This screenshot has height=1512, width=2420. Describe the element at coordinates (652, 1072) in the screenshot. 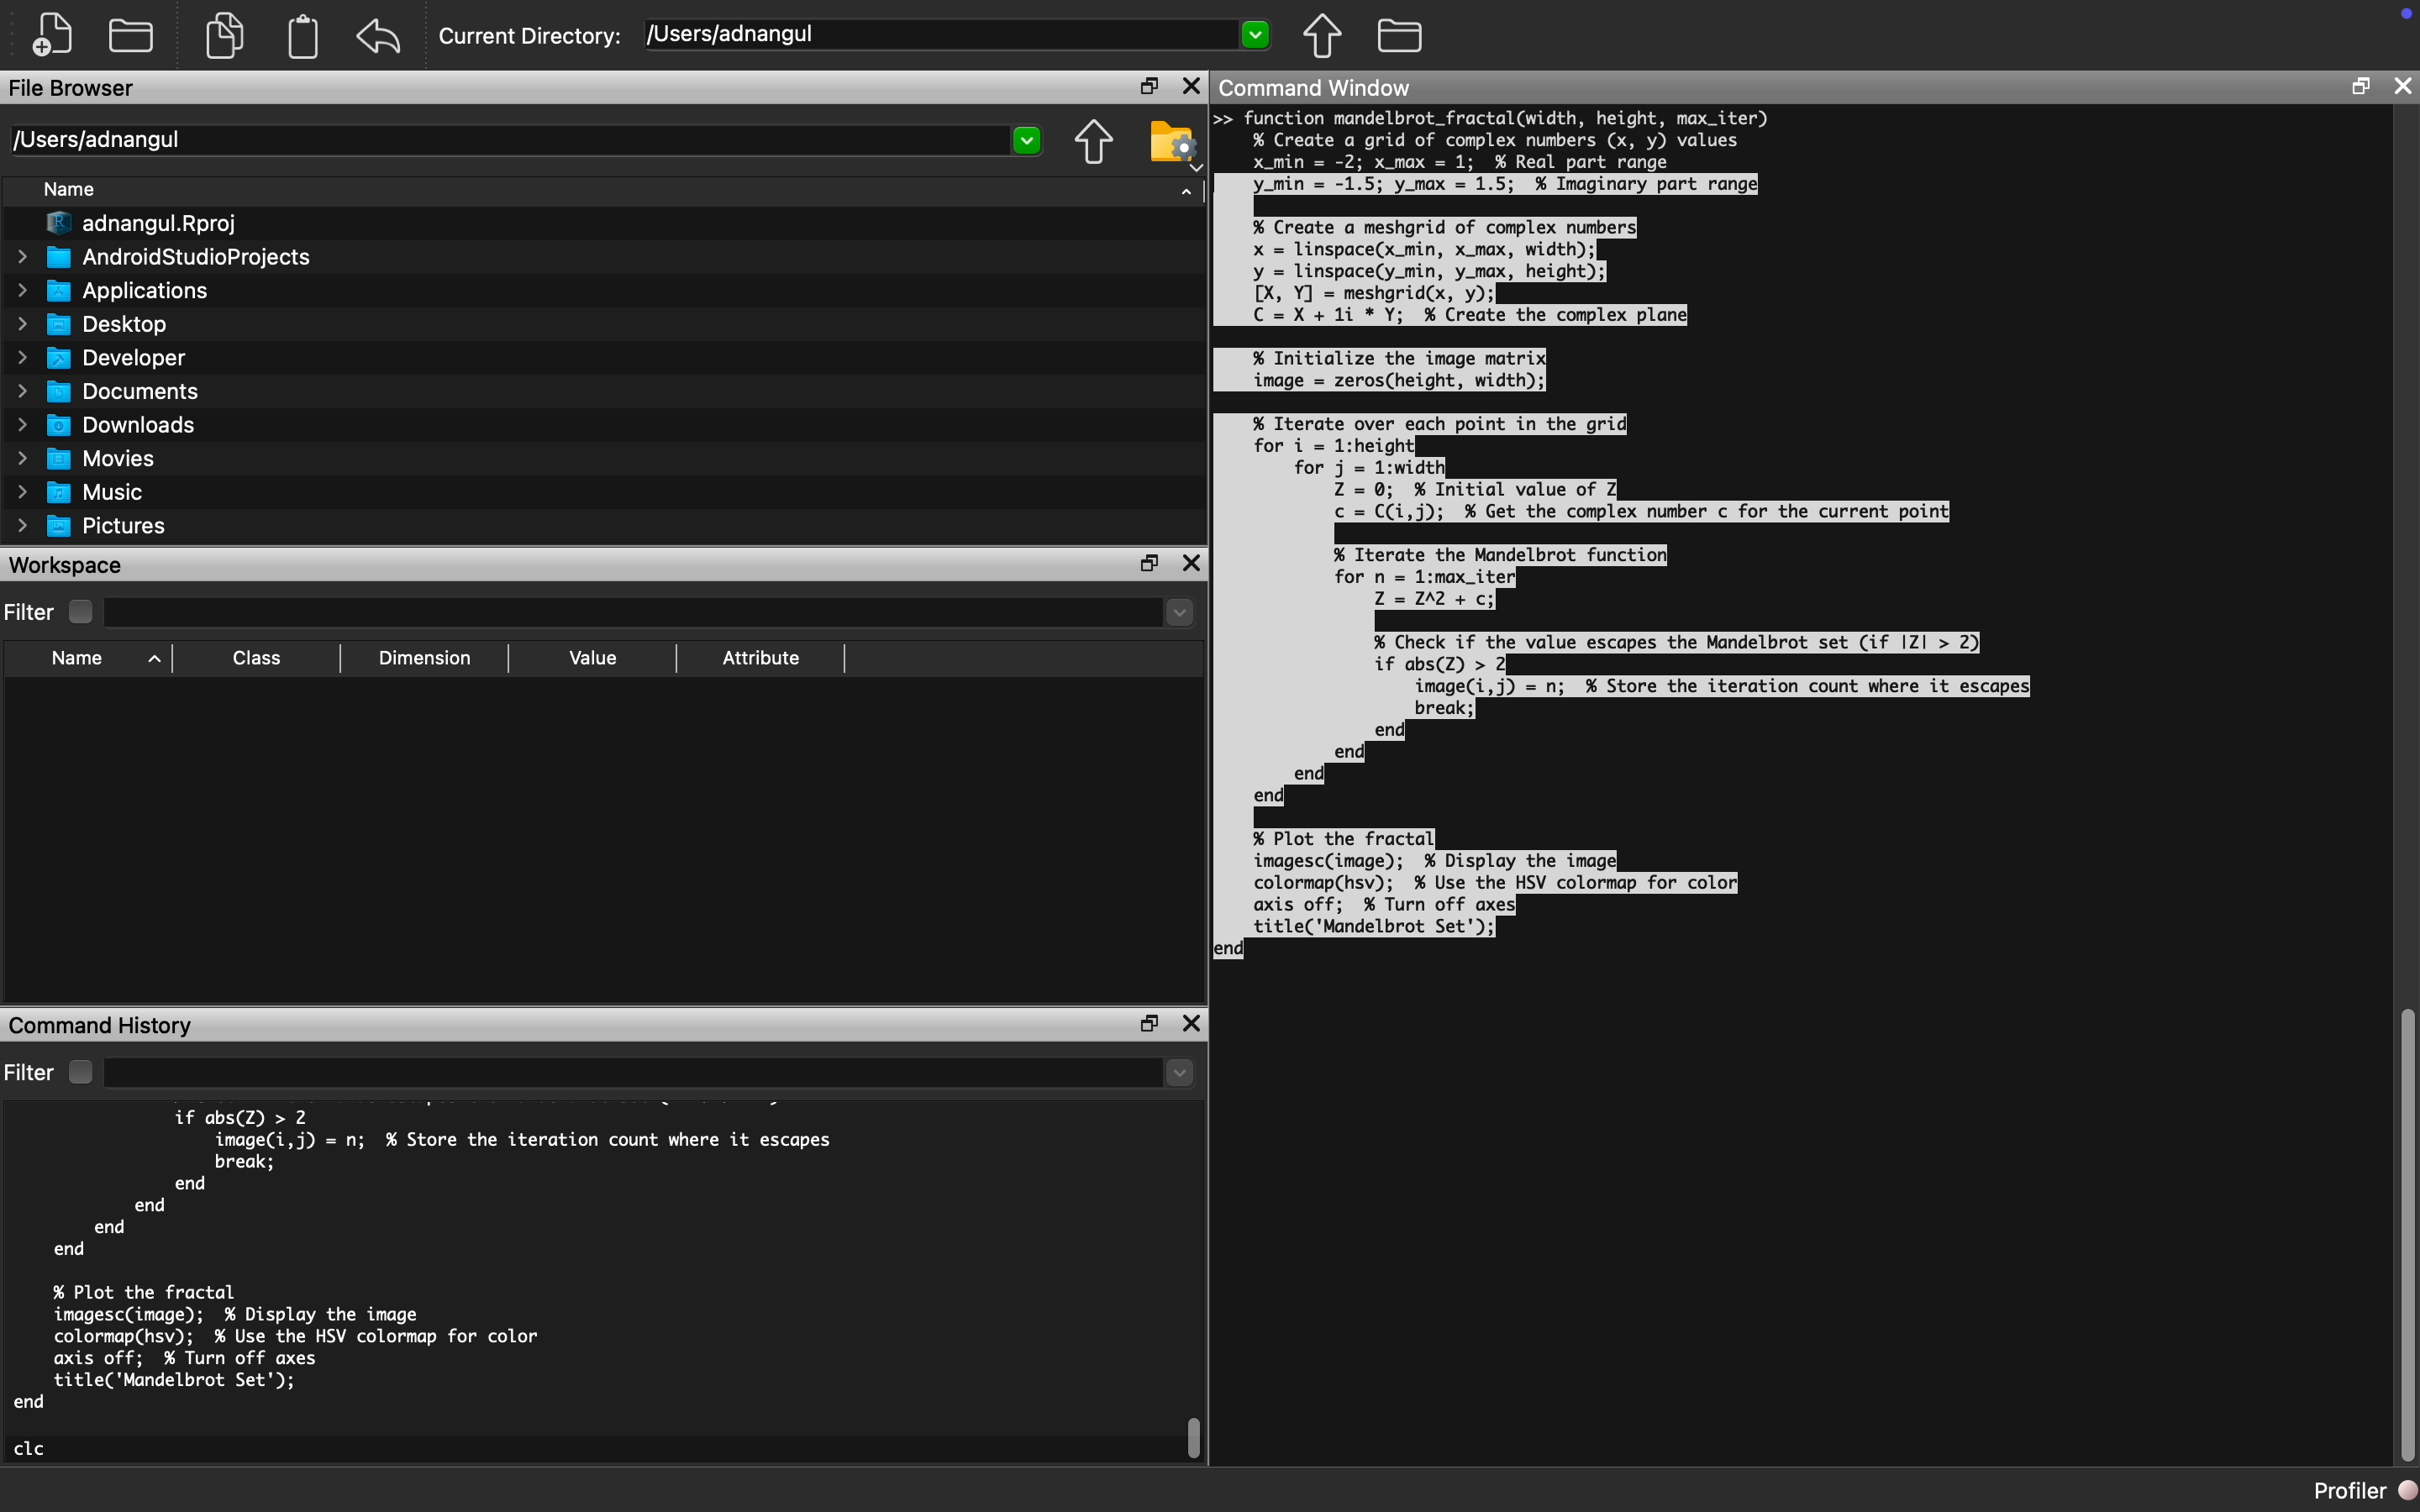

I see `Dropdown` at that location.